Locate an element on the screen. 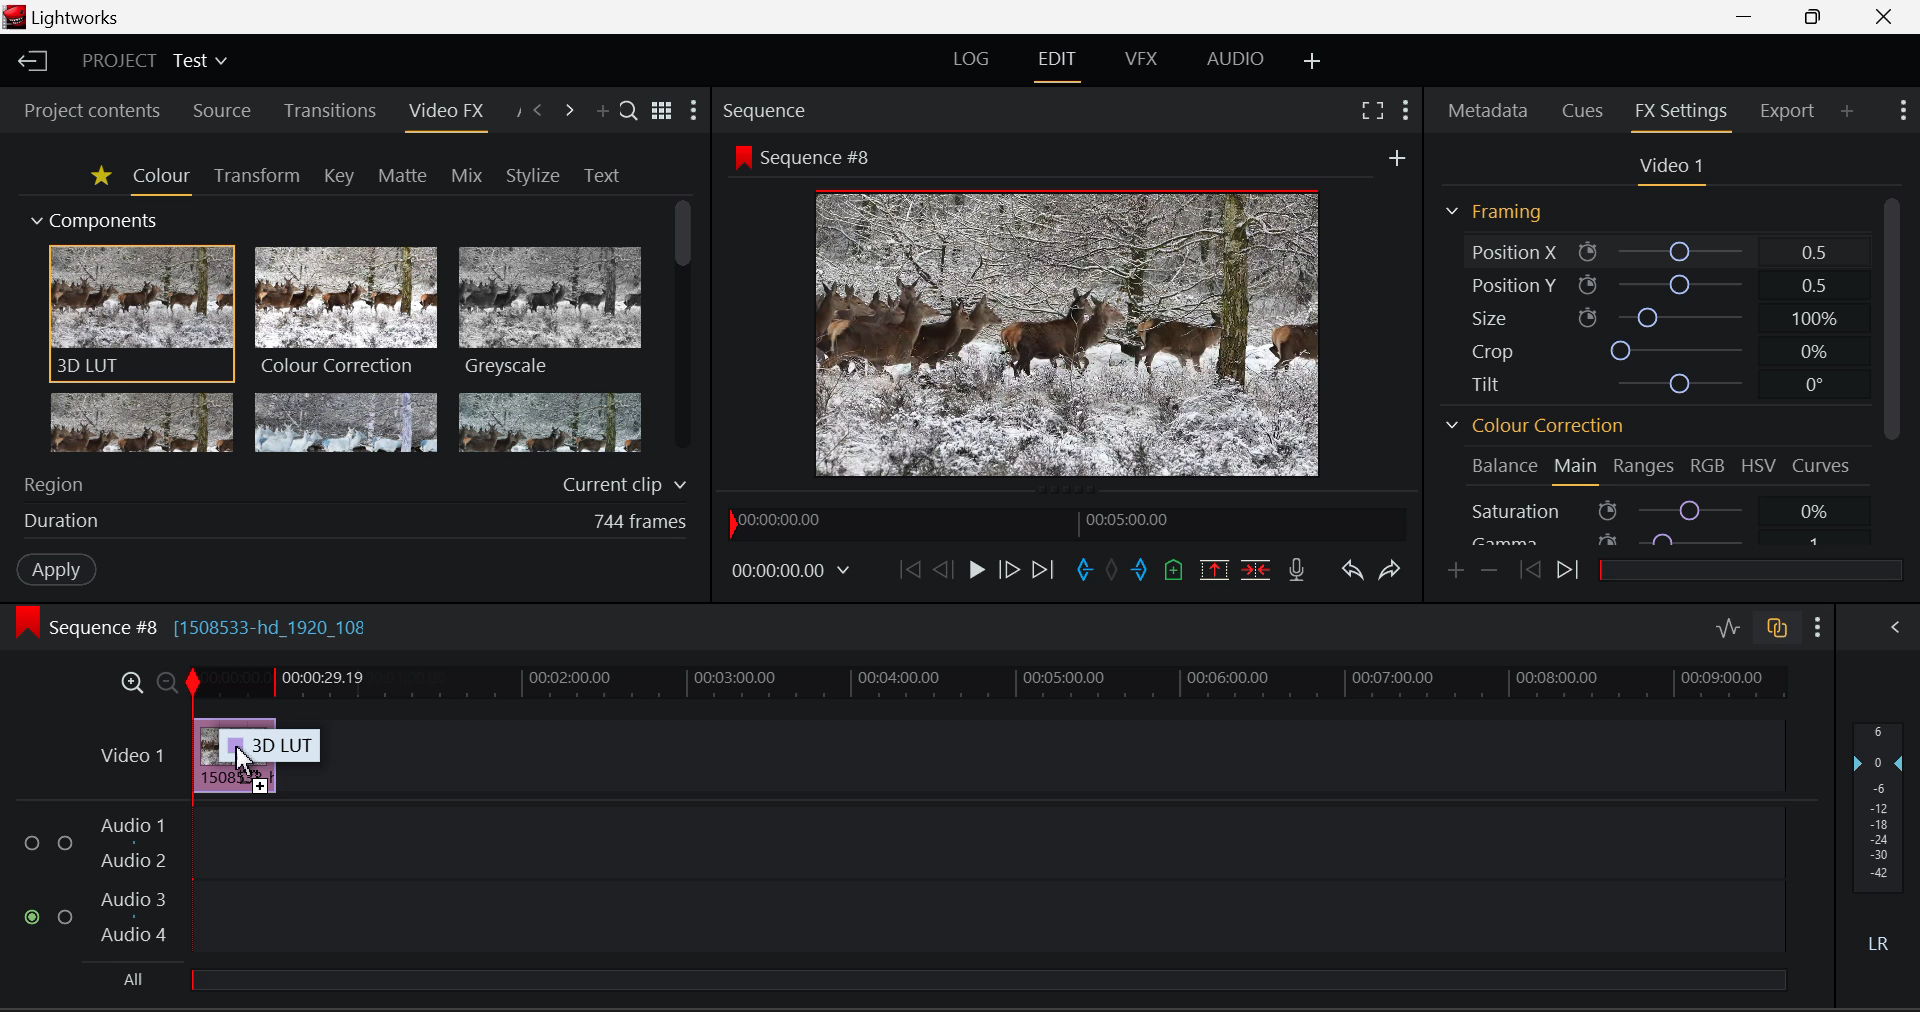 Image resolution: width=1920 pixels, height=1012 pixels. Close is located at coordinates (1891, 17).